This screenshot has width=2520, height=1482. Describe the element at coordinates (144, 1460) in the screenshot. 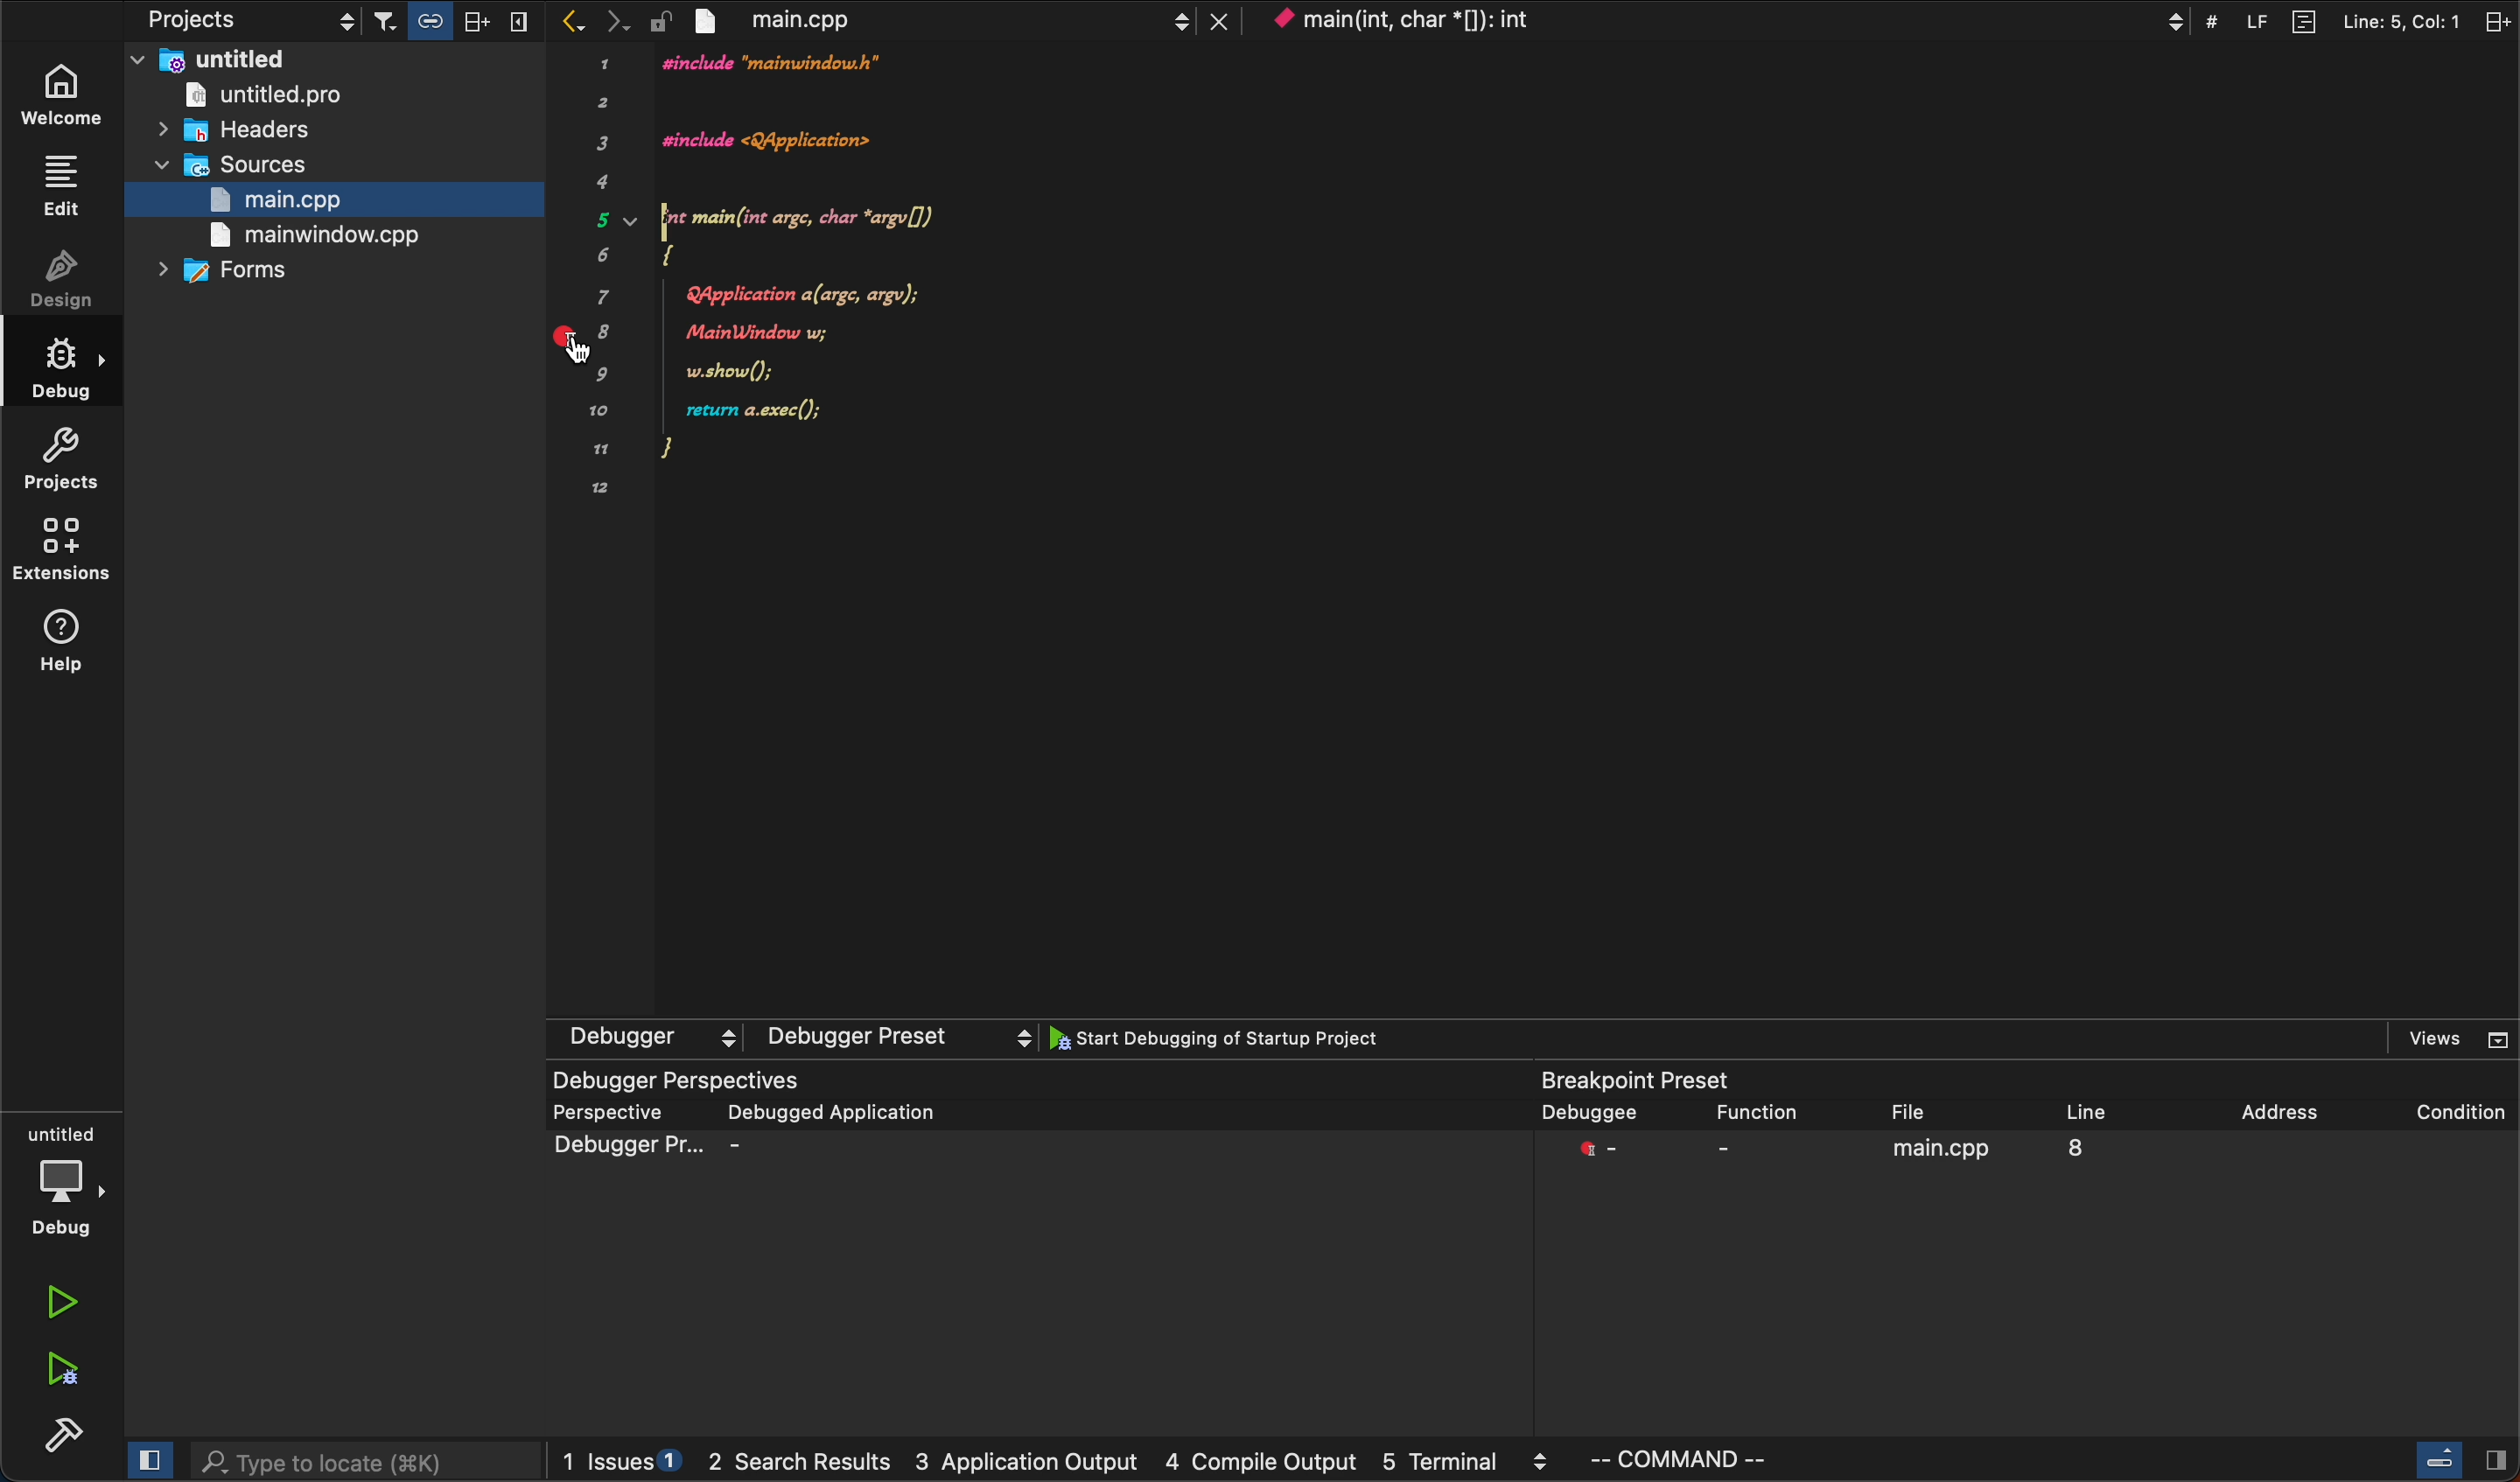

I see `close slidebar` at that location.